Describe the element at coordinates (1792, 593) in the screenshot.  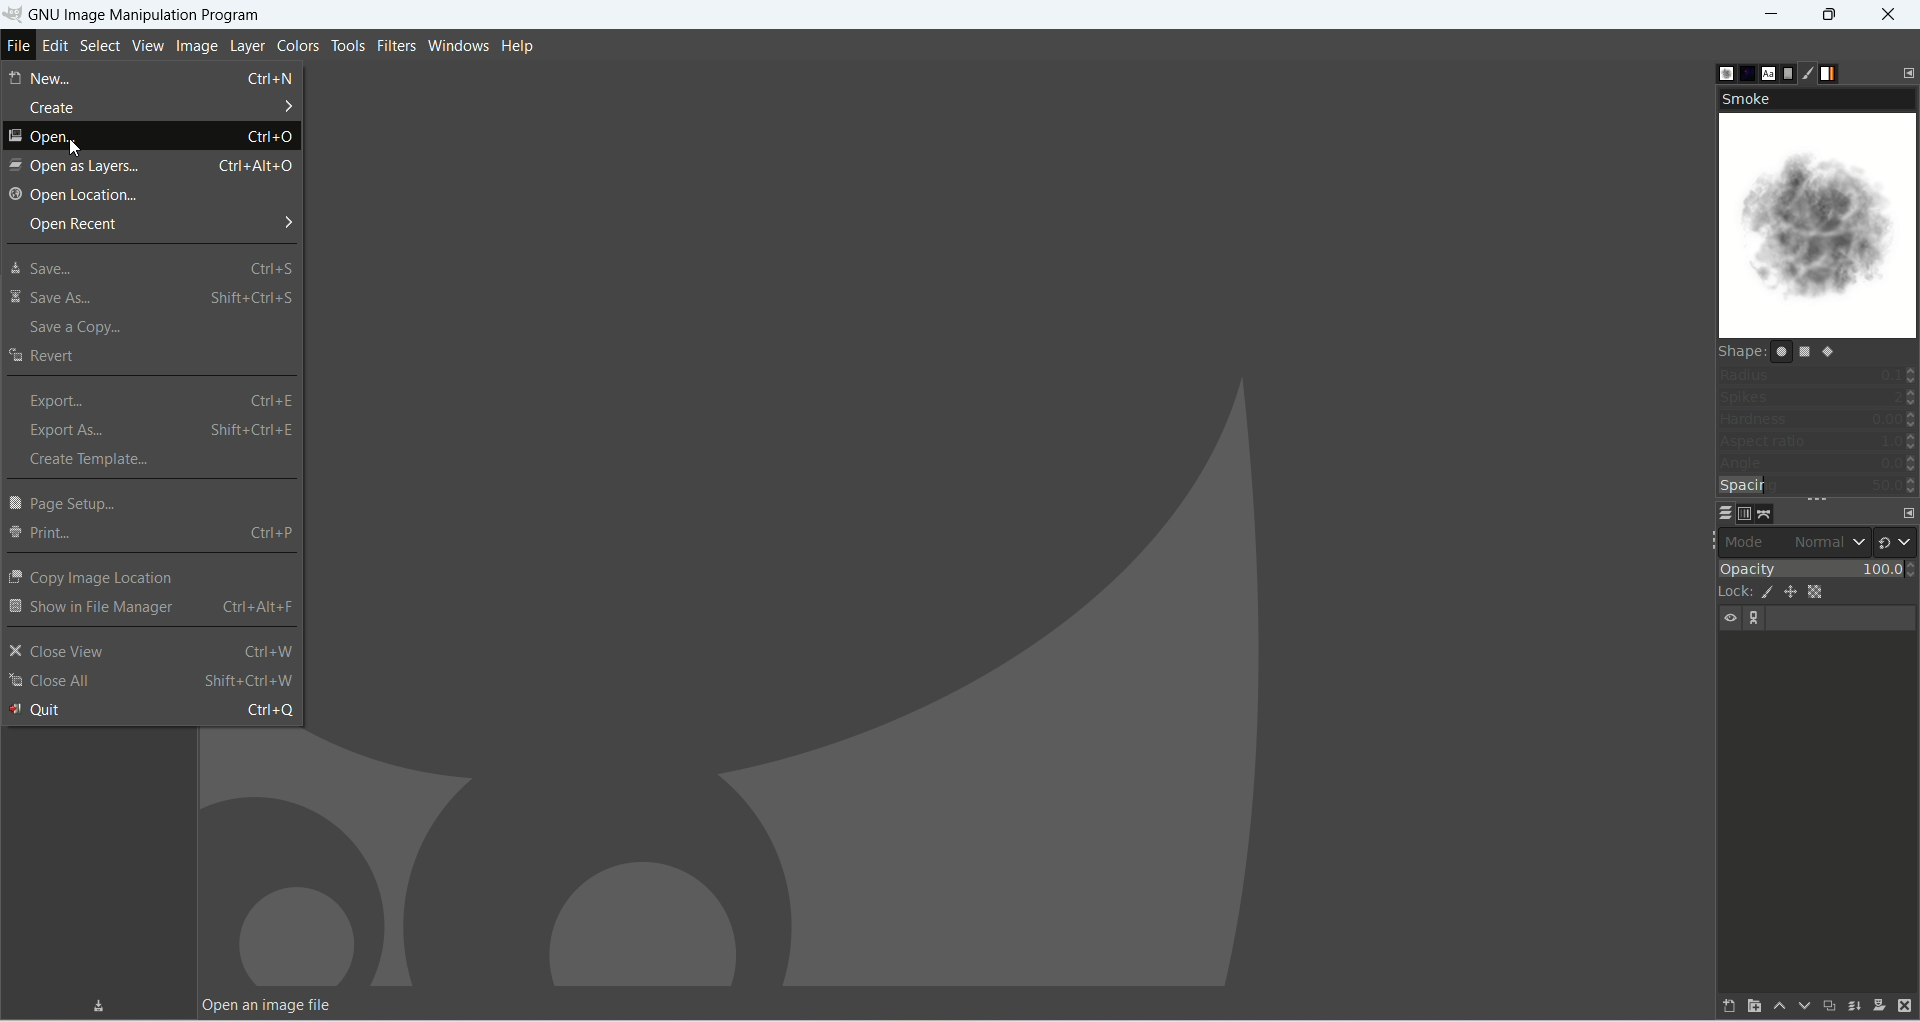
I see `lock position and size` at that location.